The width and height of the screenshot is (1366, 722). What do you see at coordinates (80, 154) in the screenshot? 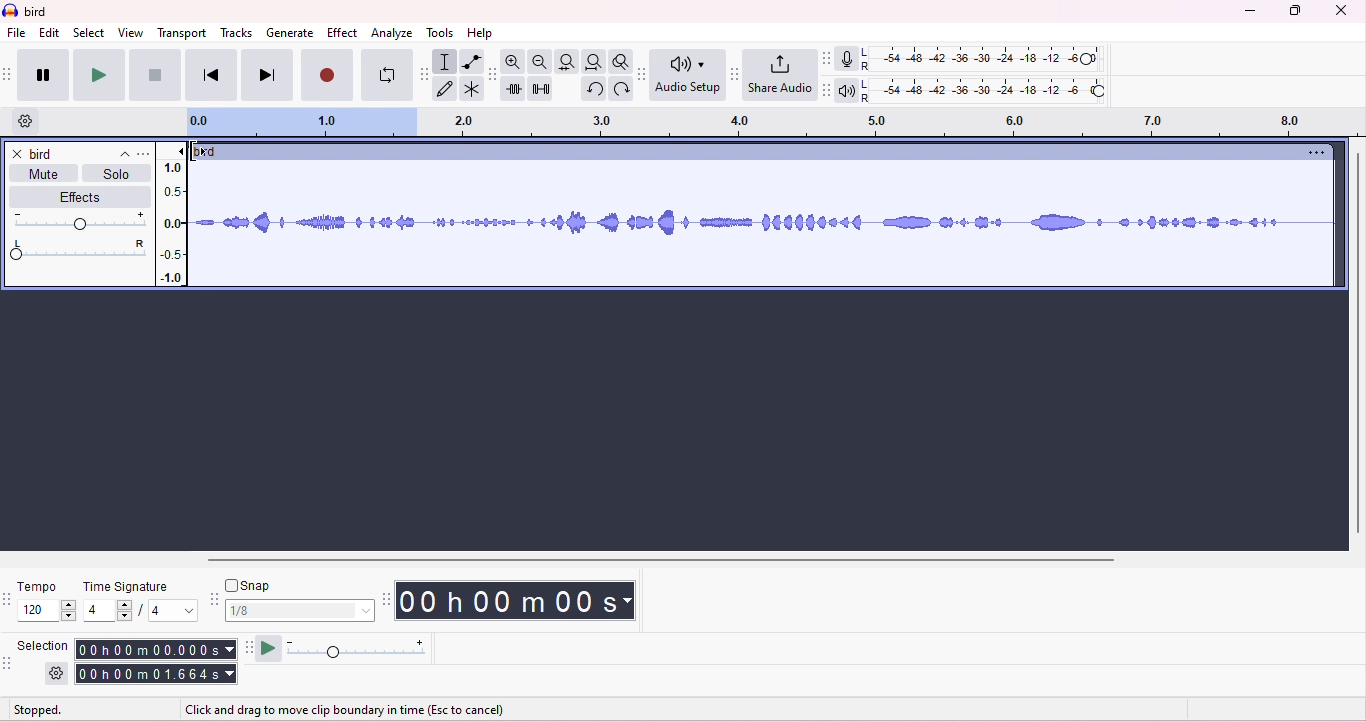
I see `track title` at bounding box center [80, 154].